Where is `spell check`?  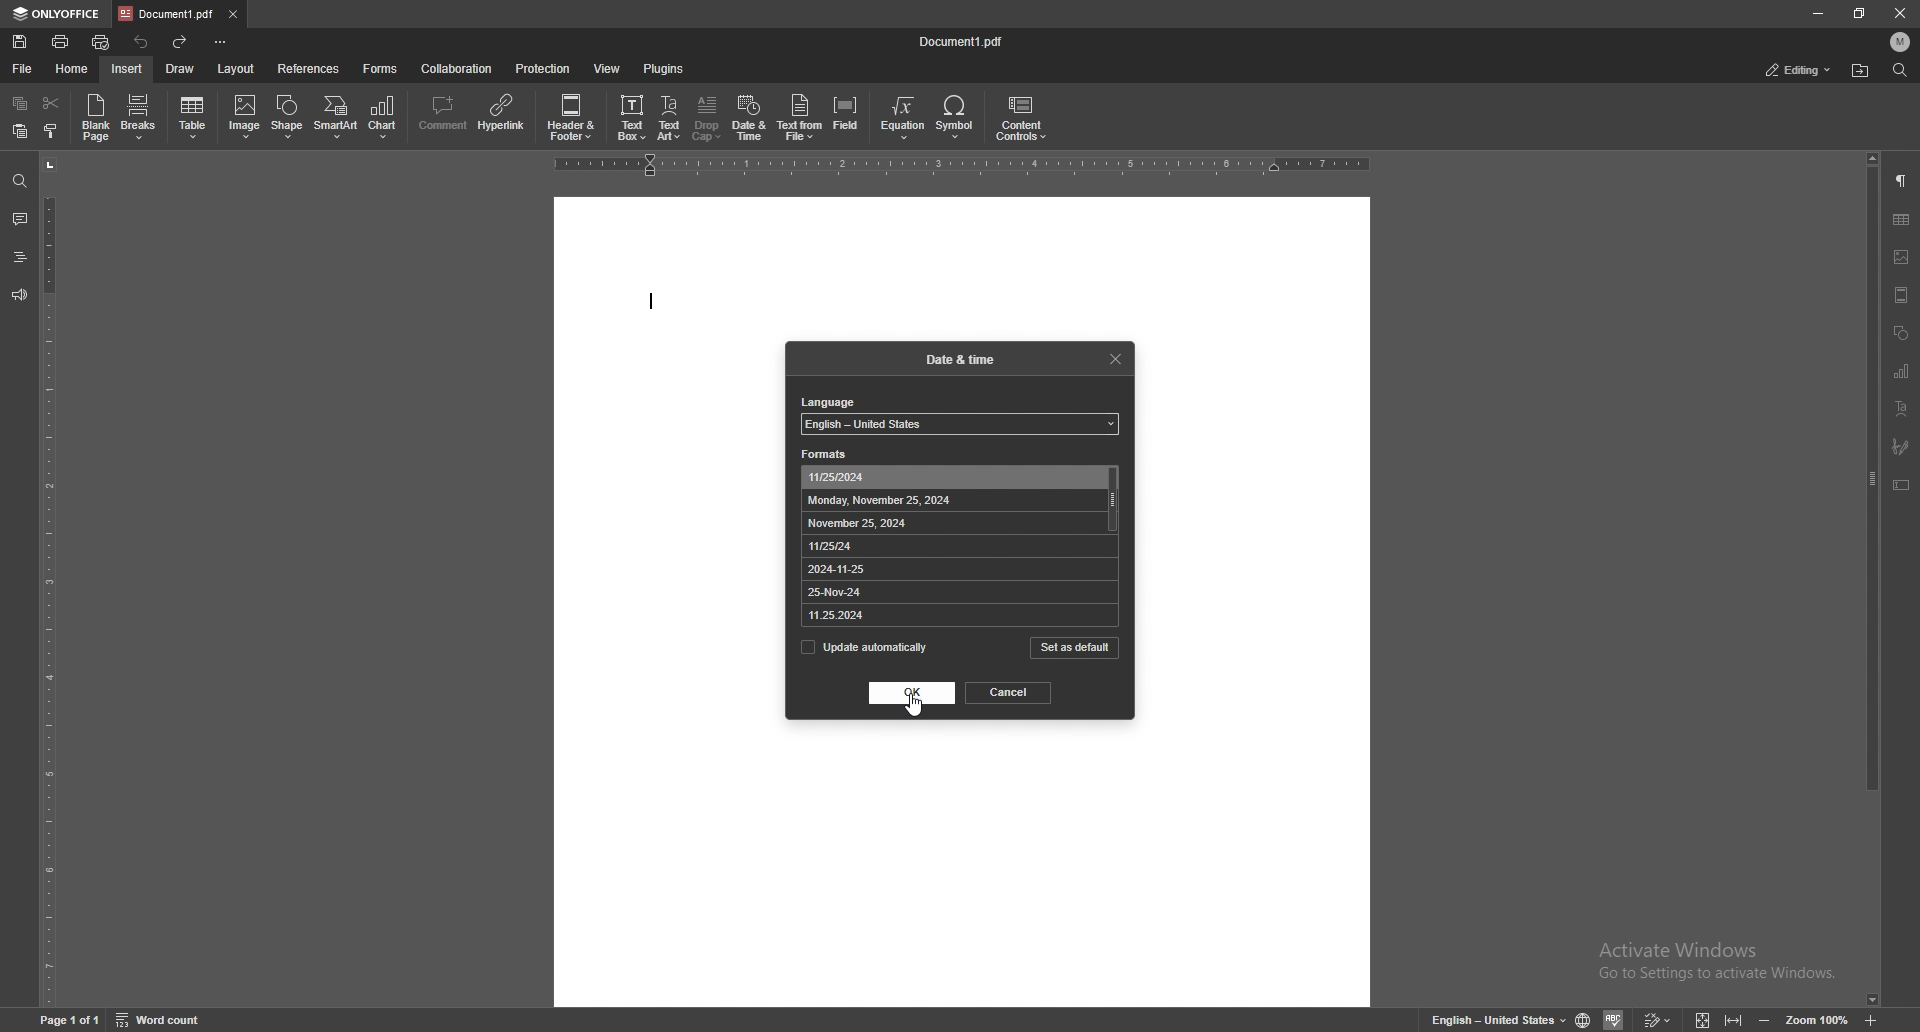
spell check is located at coordinates (1613, 1019).